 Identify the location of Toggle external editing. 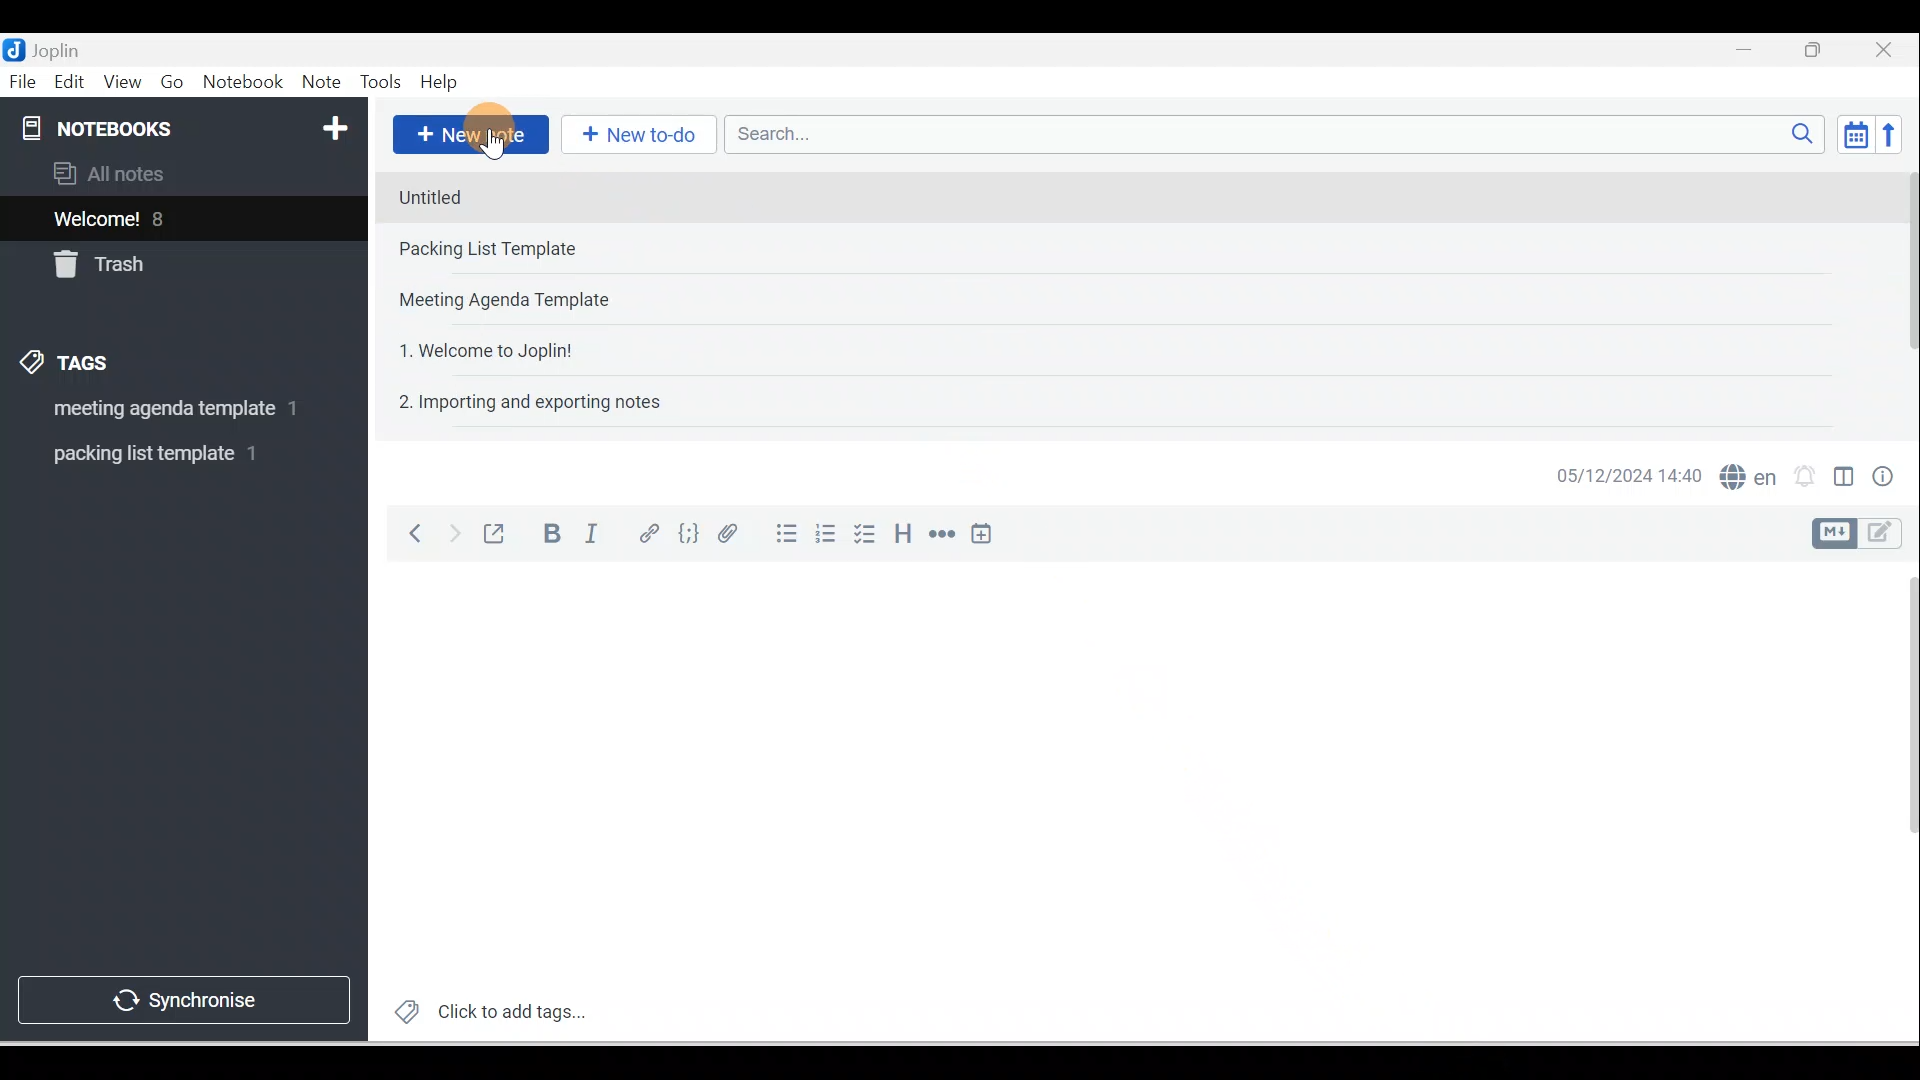
(497, 538).